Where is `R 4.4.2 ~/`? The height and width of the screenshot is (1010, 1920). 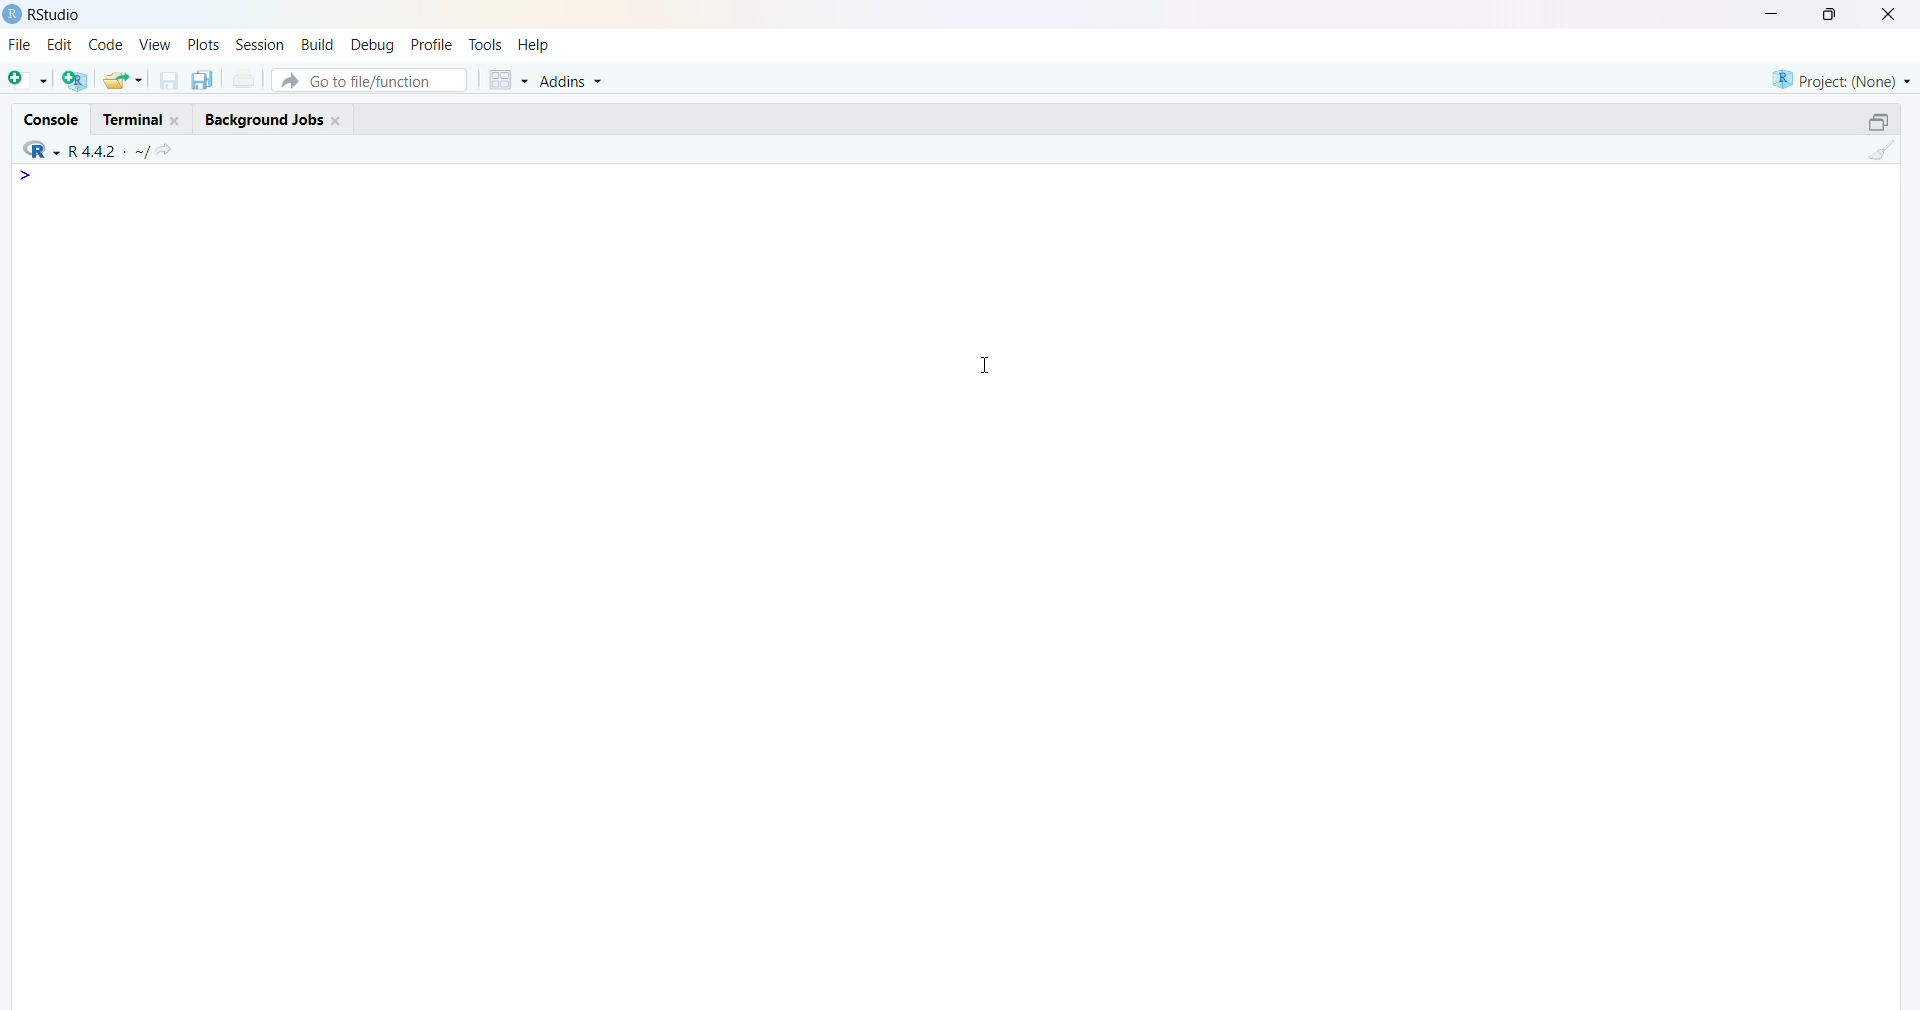 R 4.4.2 ~/ is located at coordinates (110, 151).